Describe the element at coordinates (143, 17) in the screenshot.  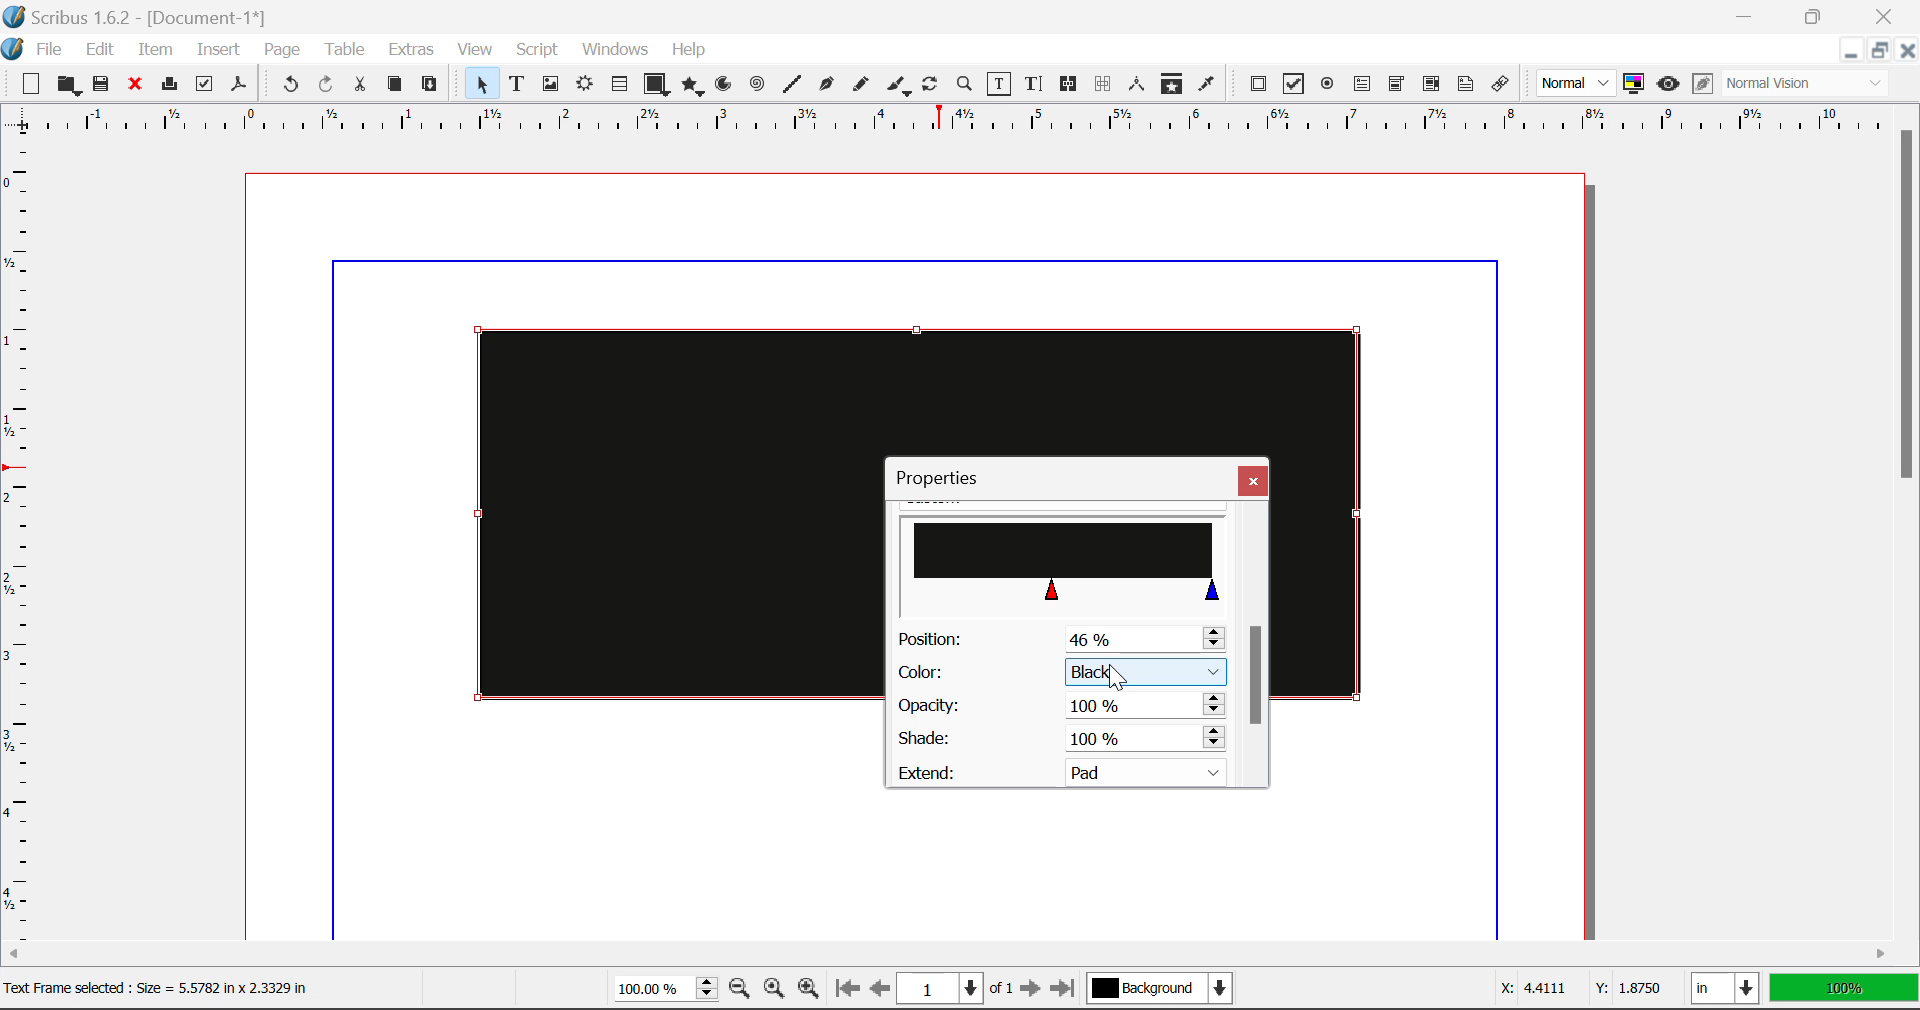
I see `Scribus 1.6.2 - [Document-1*]` at that location.